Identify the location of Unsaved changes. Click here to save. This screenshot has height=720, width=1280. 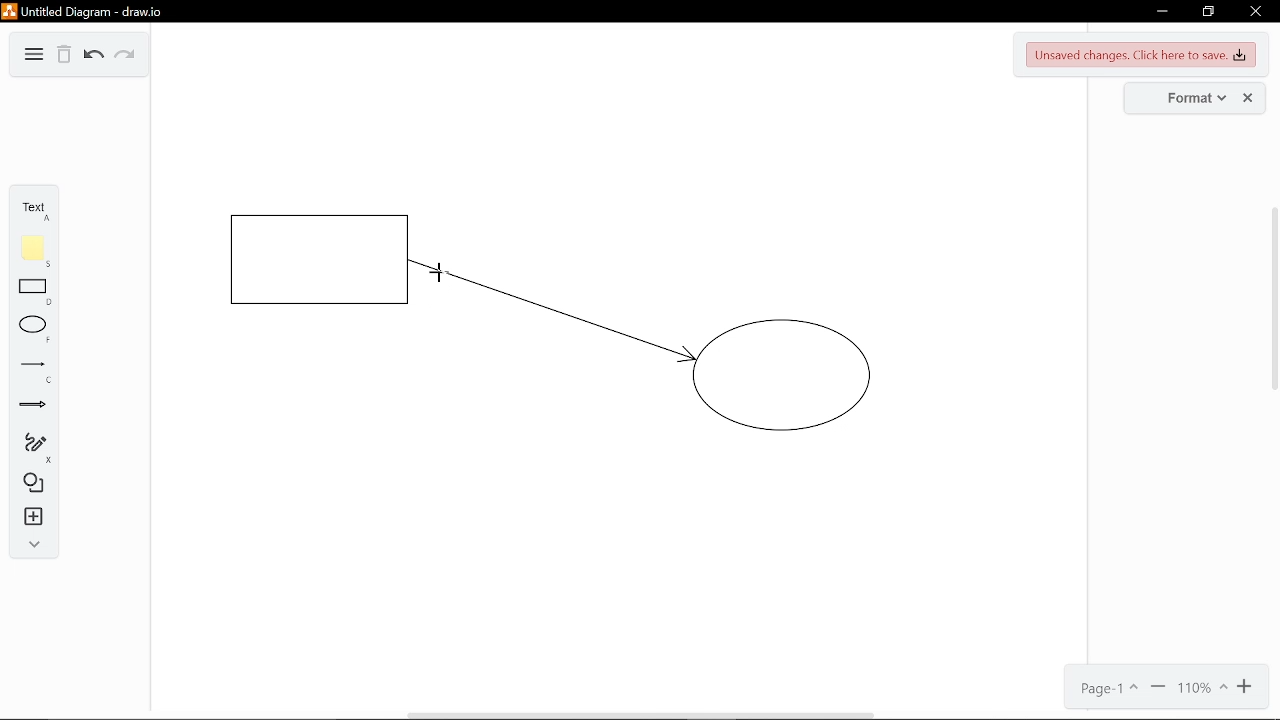
(1139, 54).